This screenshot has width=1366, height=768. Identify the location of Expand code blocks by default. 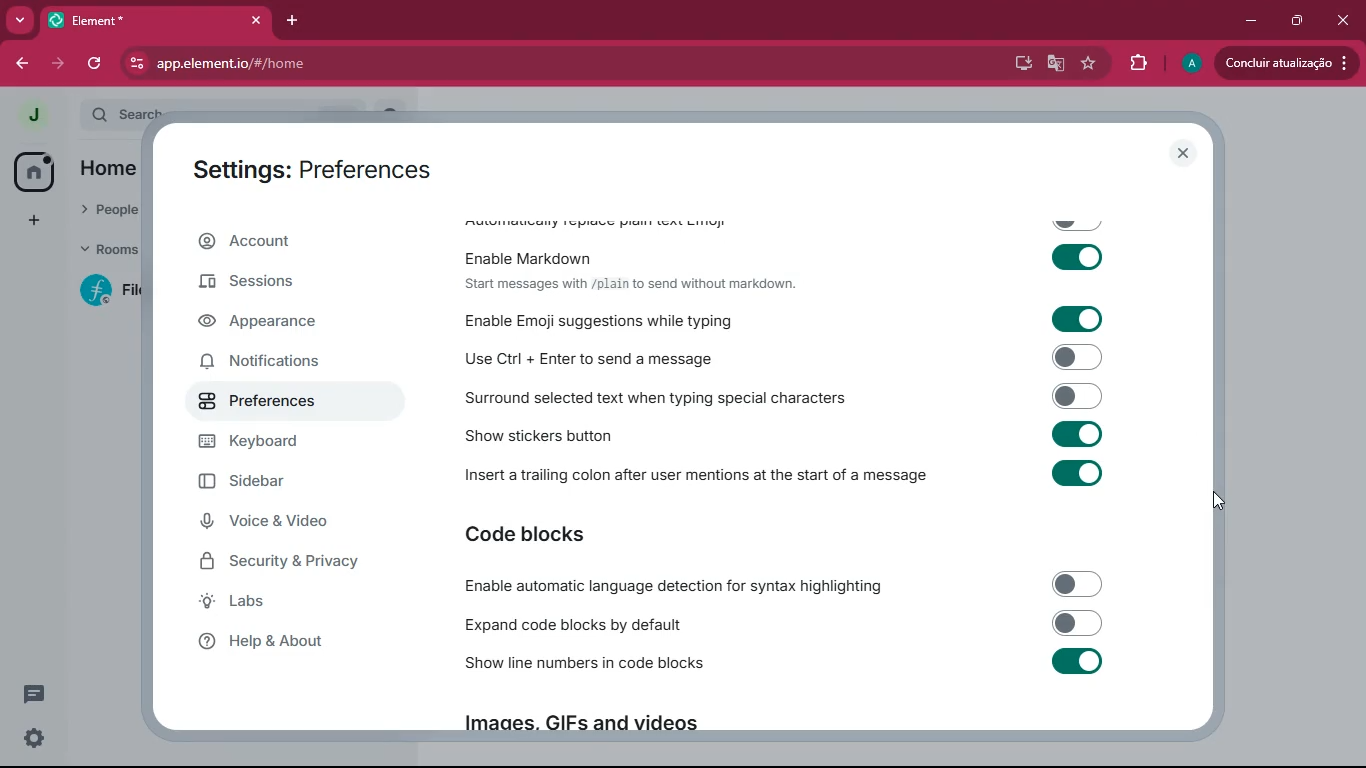
(781, 624).